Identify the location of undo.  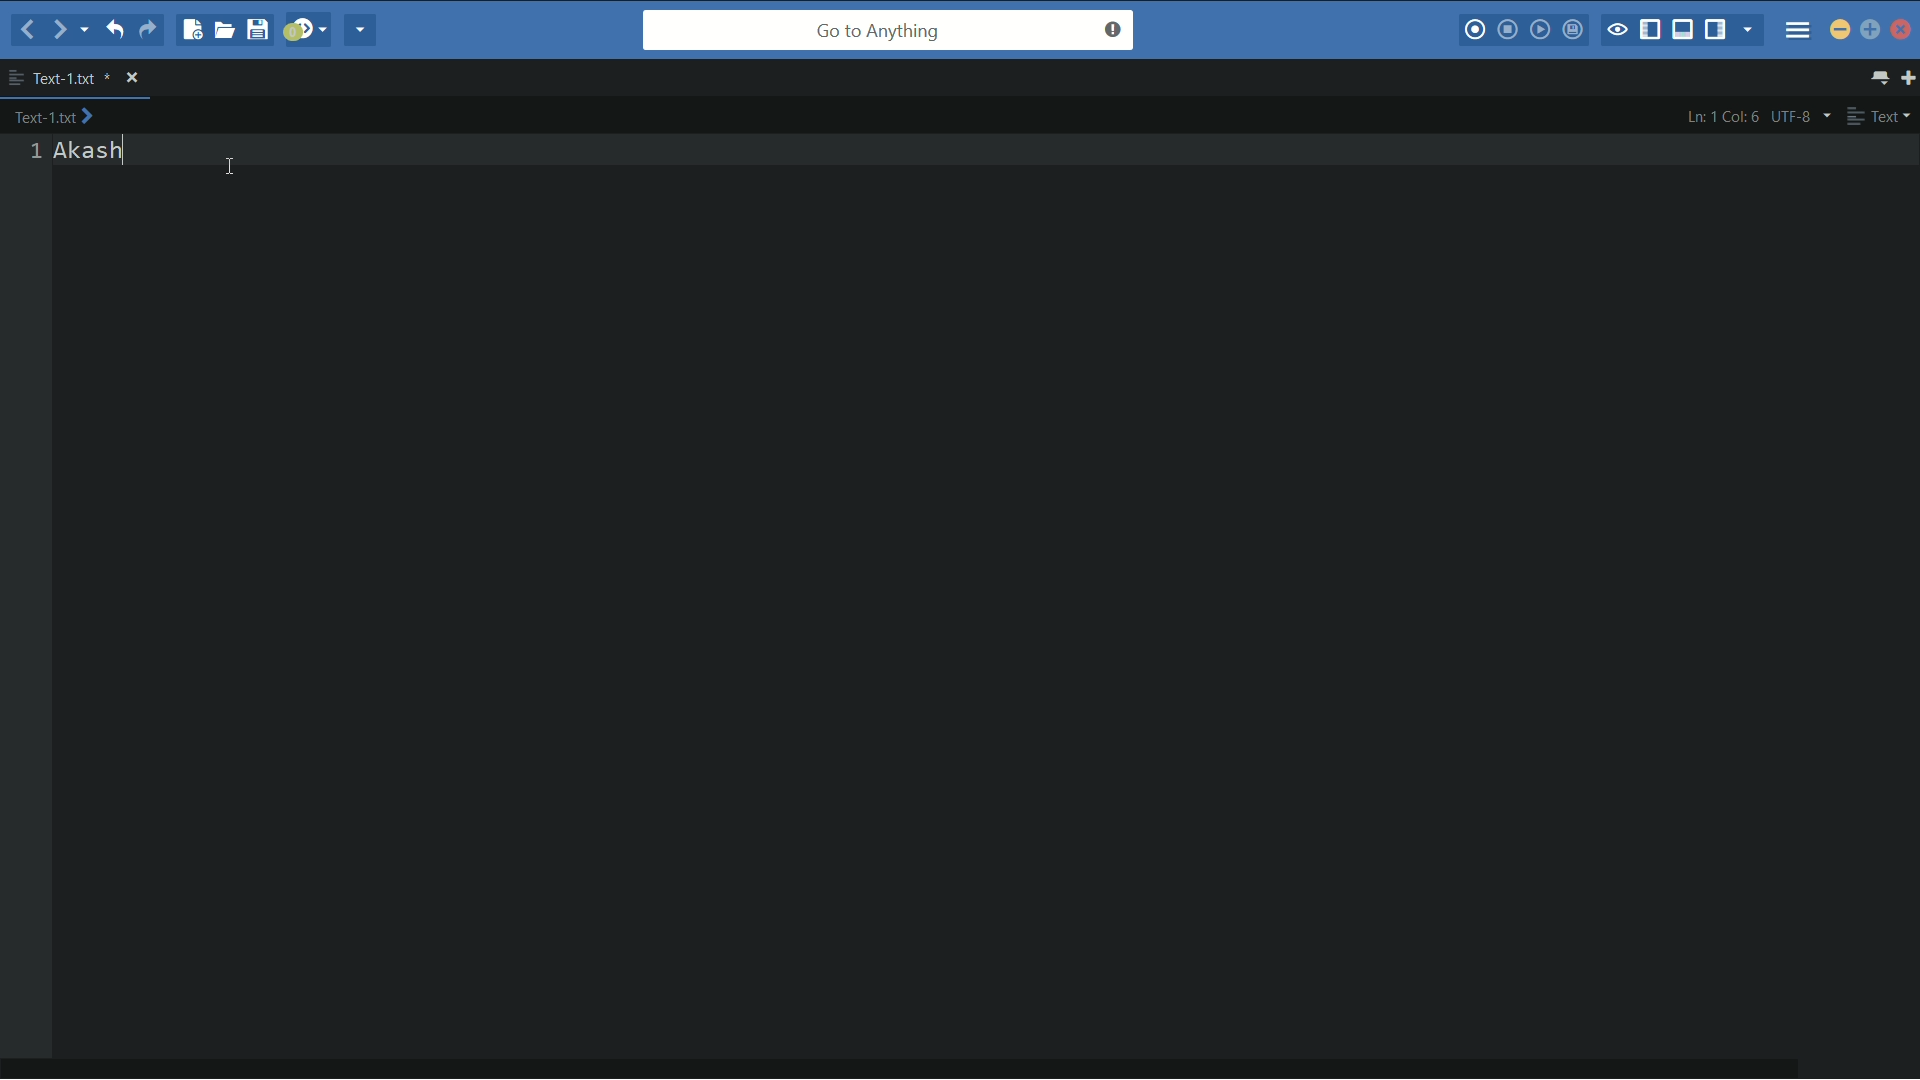
(112, 29).